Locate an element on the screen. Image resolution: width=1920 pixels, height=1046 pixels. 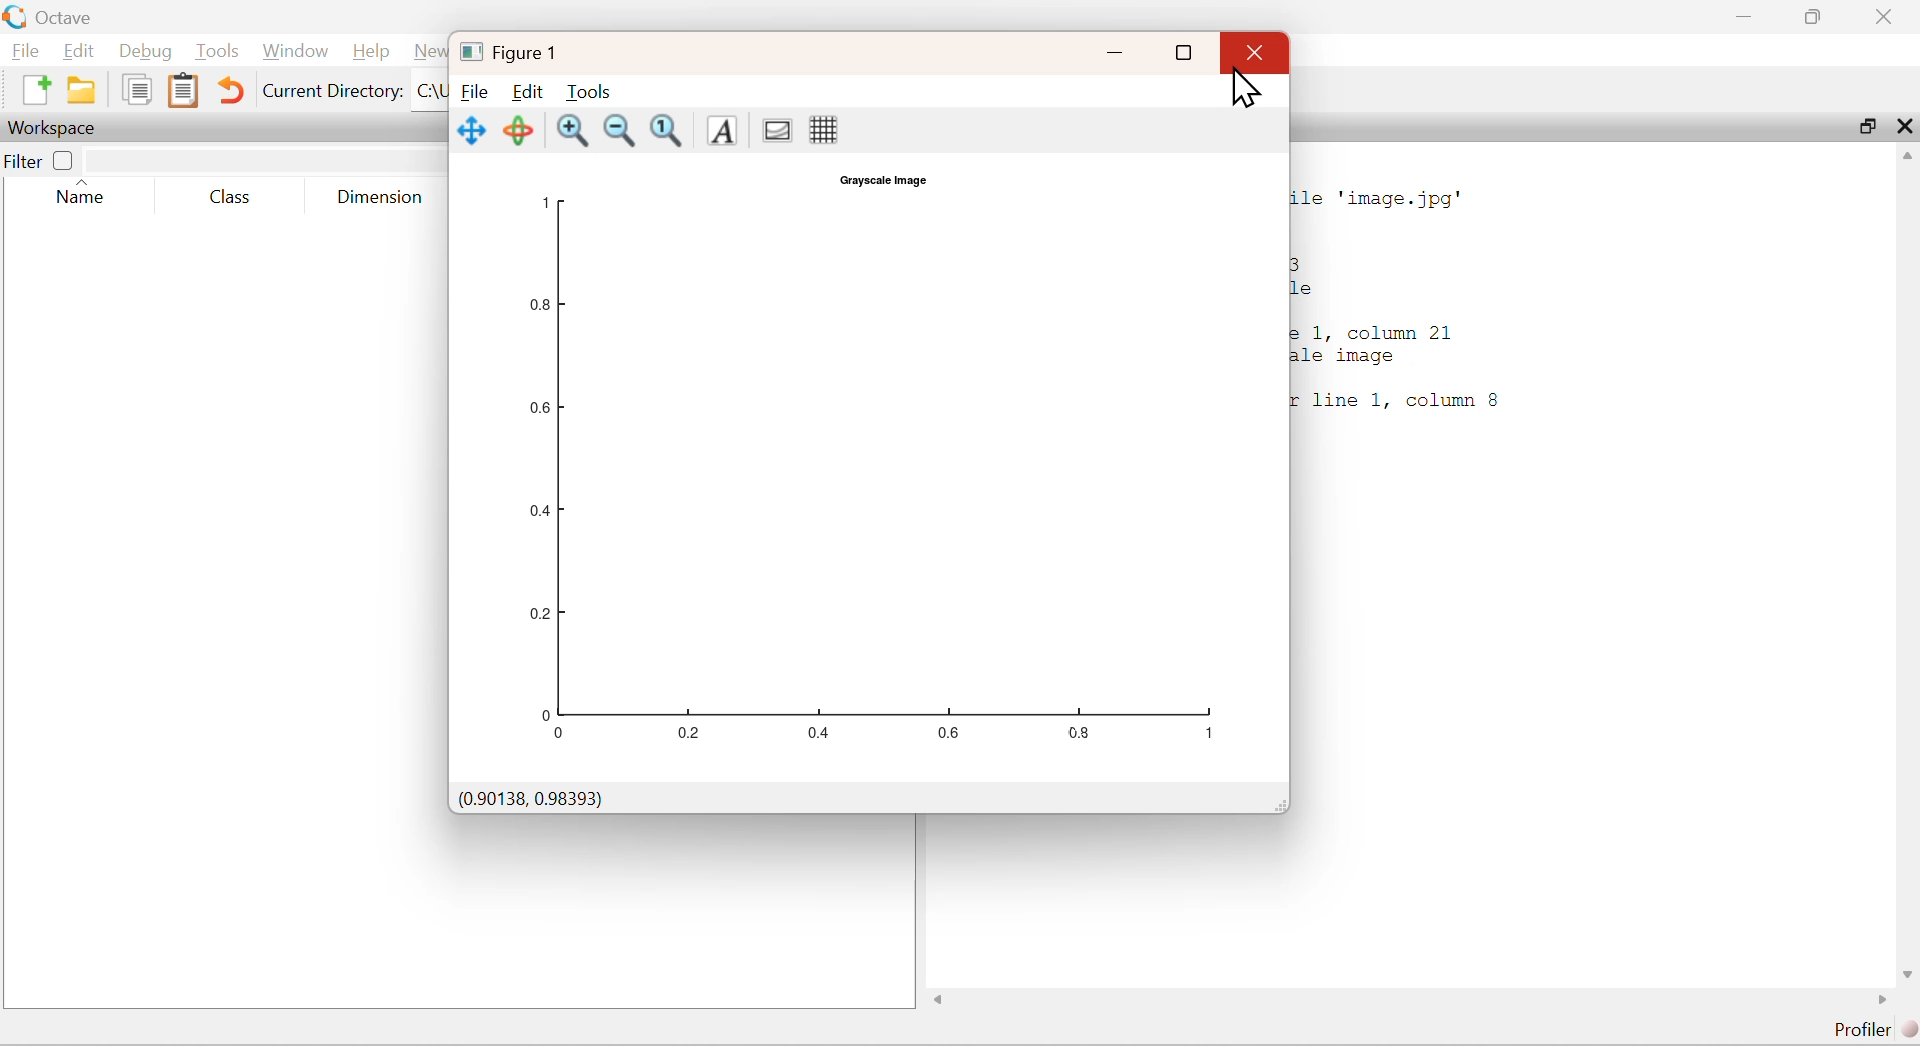
check box is located at coordinates (65, 160).